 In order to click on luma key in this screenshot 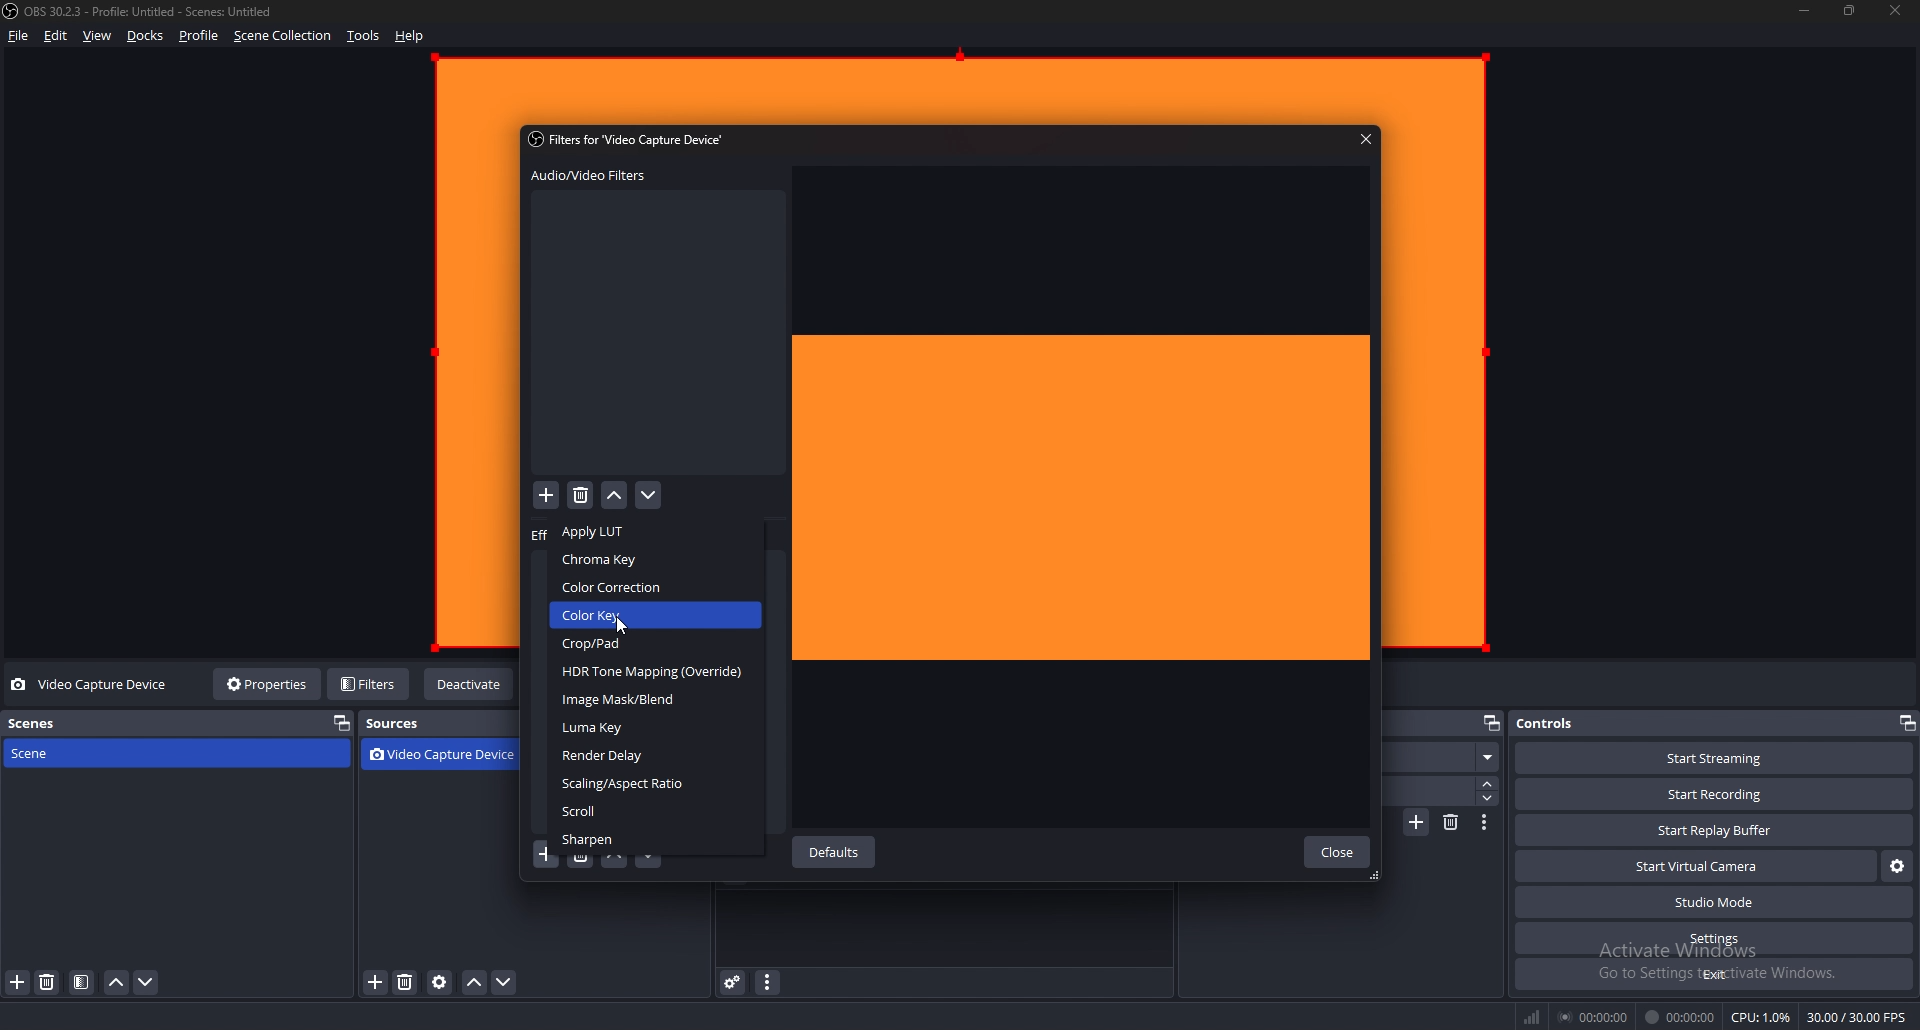, I will do `click(659, 727)`.